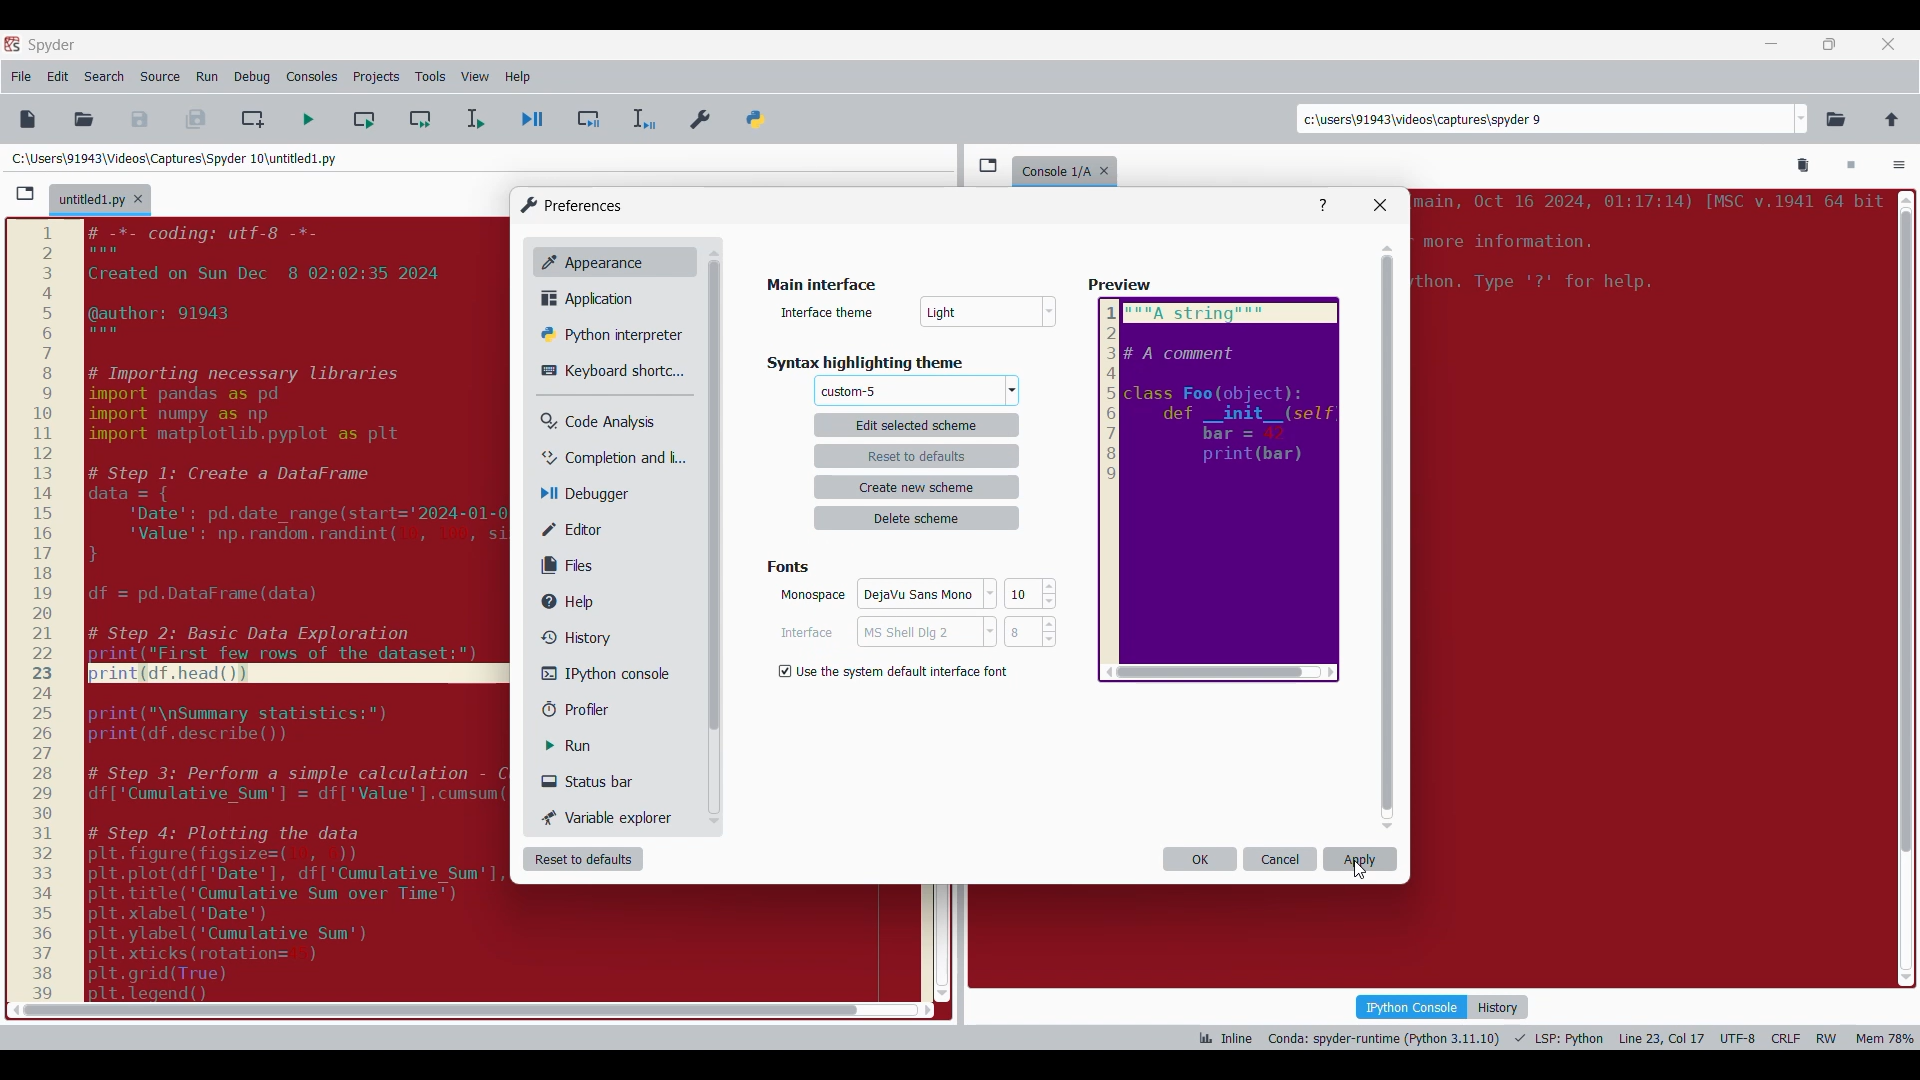  What do you see at coordinates (583, 859) in the screenshot?
I see `Reset to defaults` at bounding box center [583, 859].